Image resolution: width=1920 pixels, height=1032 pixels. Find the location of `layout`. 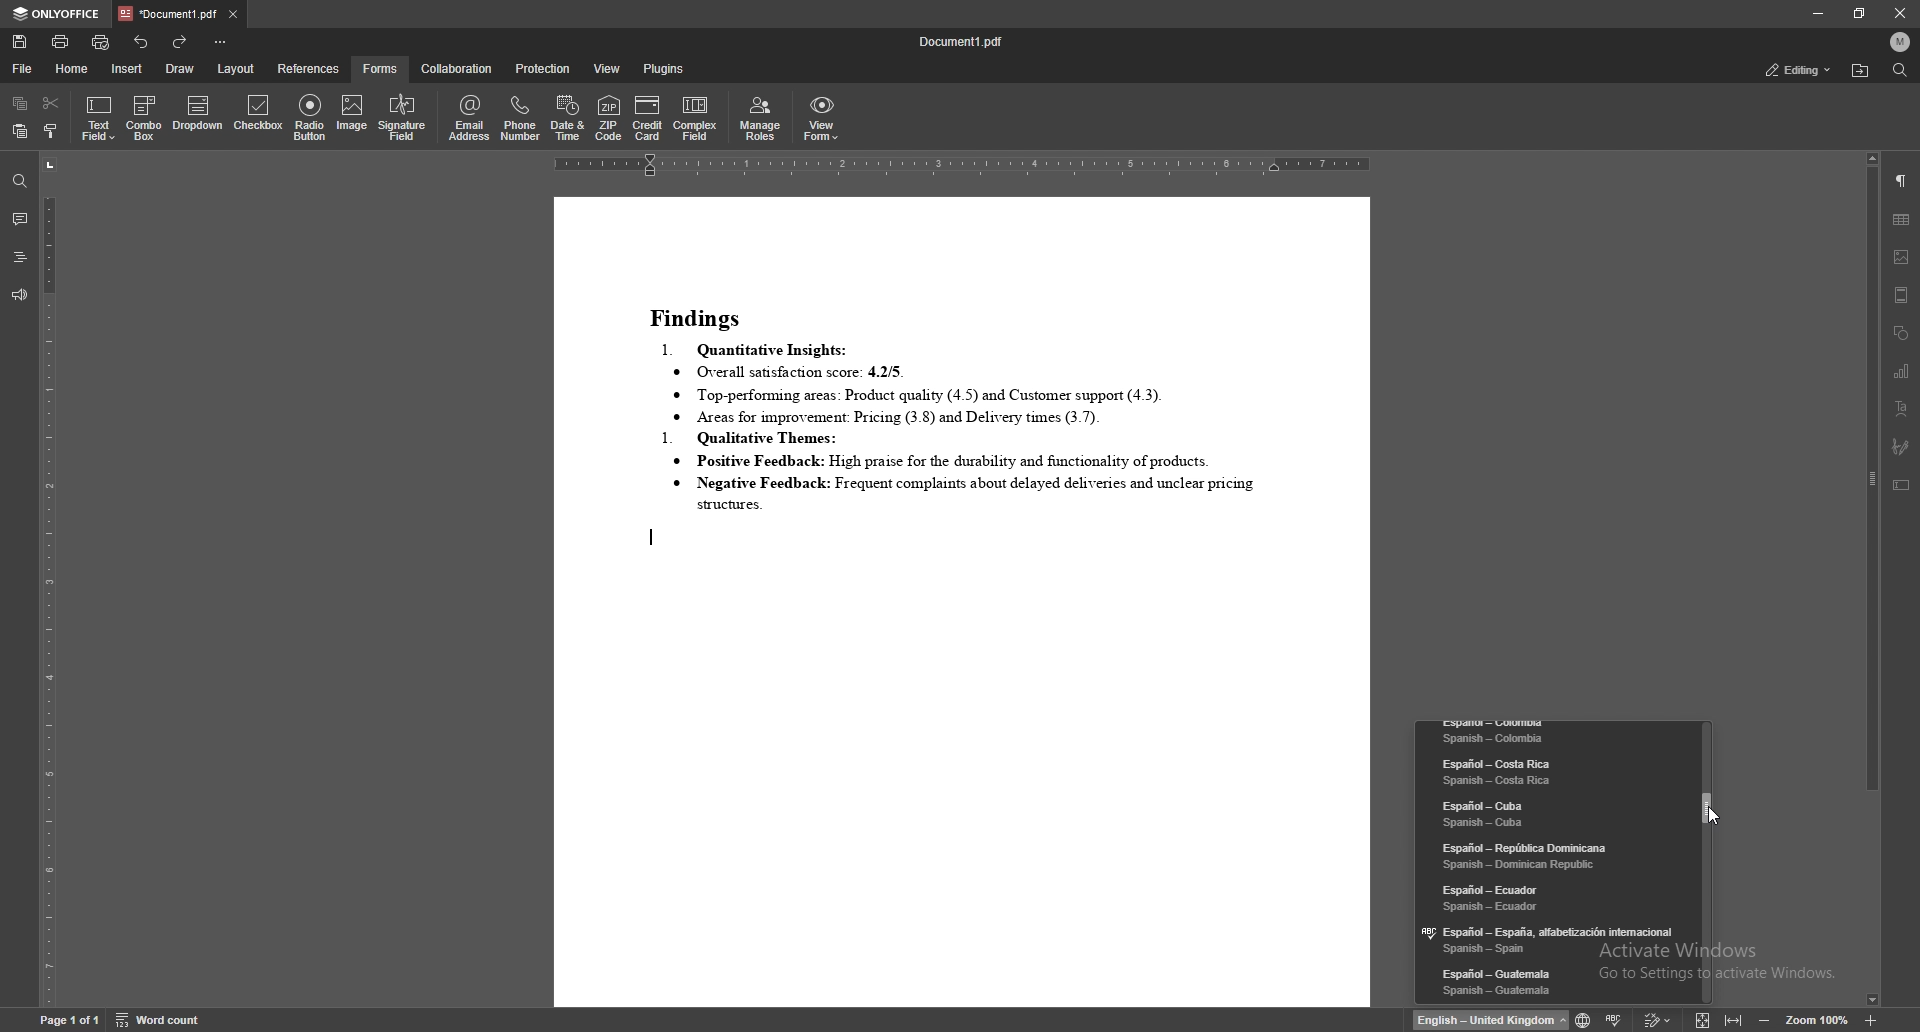

layout is located at coordinates (236, 68).